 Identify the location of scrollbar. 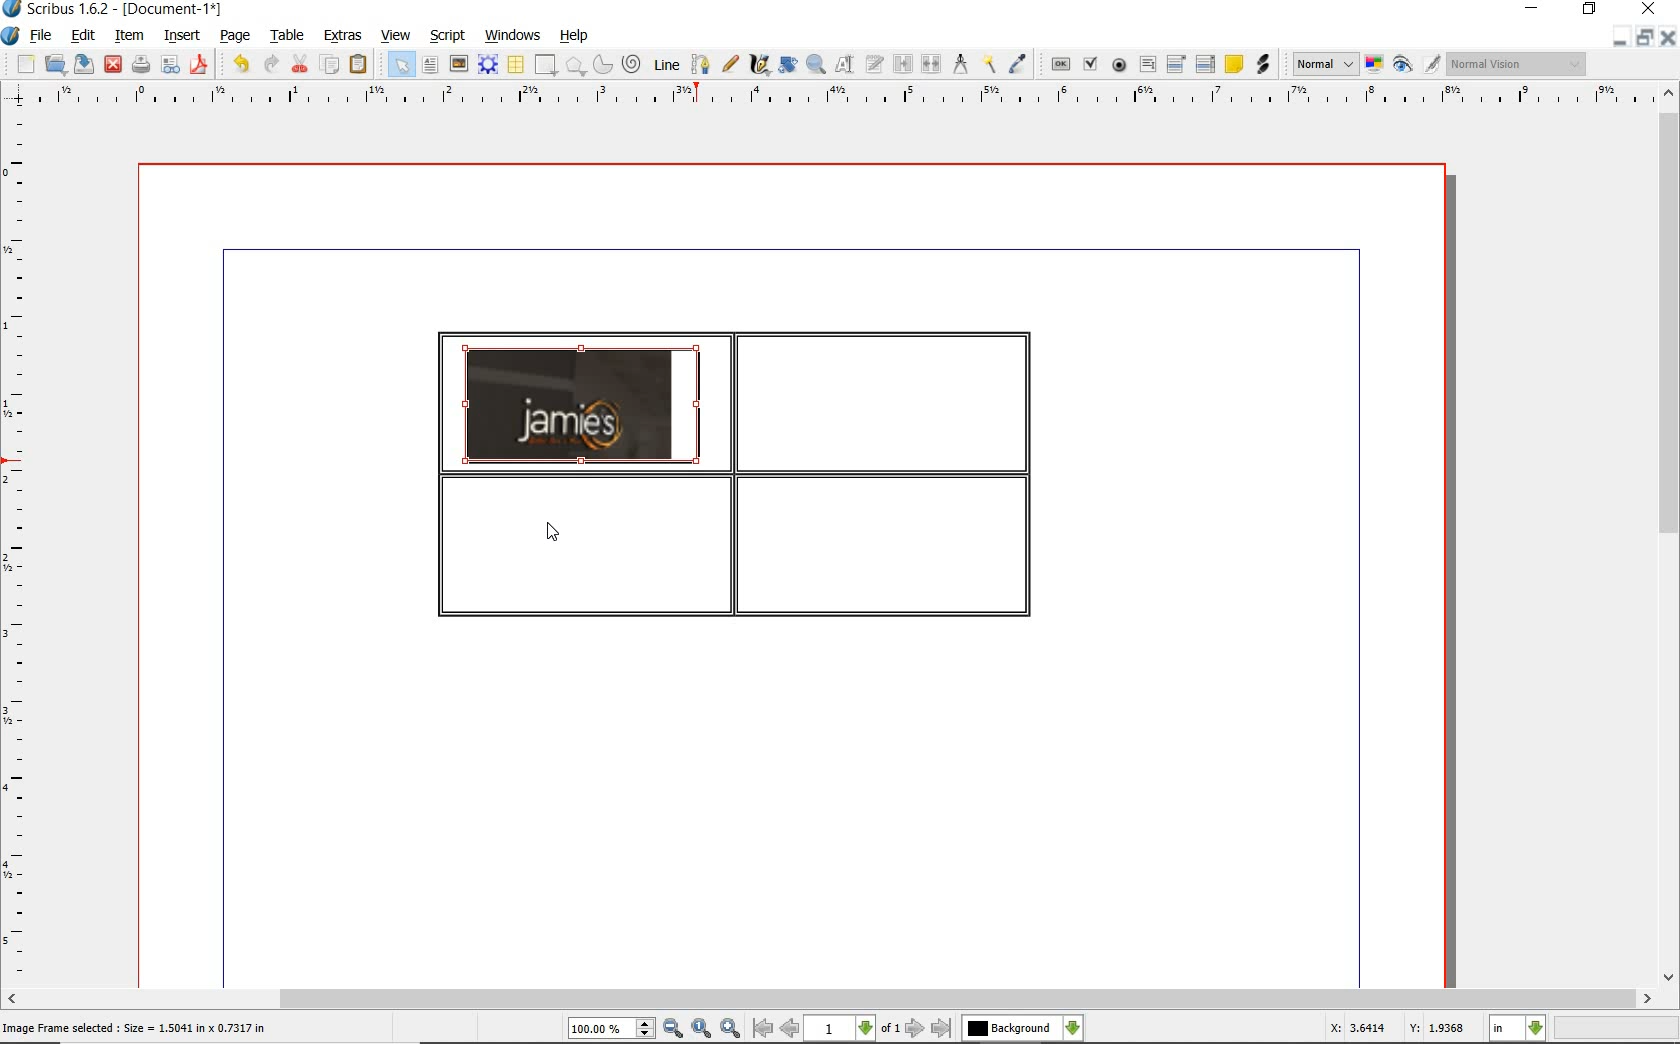
(829, 999).